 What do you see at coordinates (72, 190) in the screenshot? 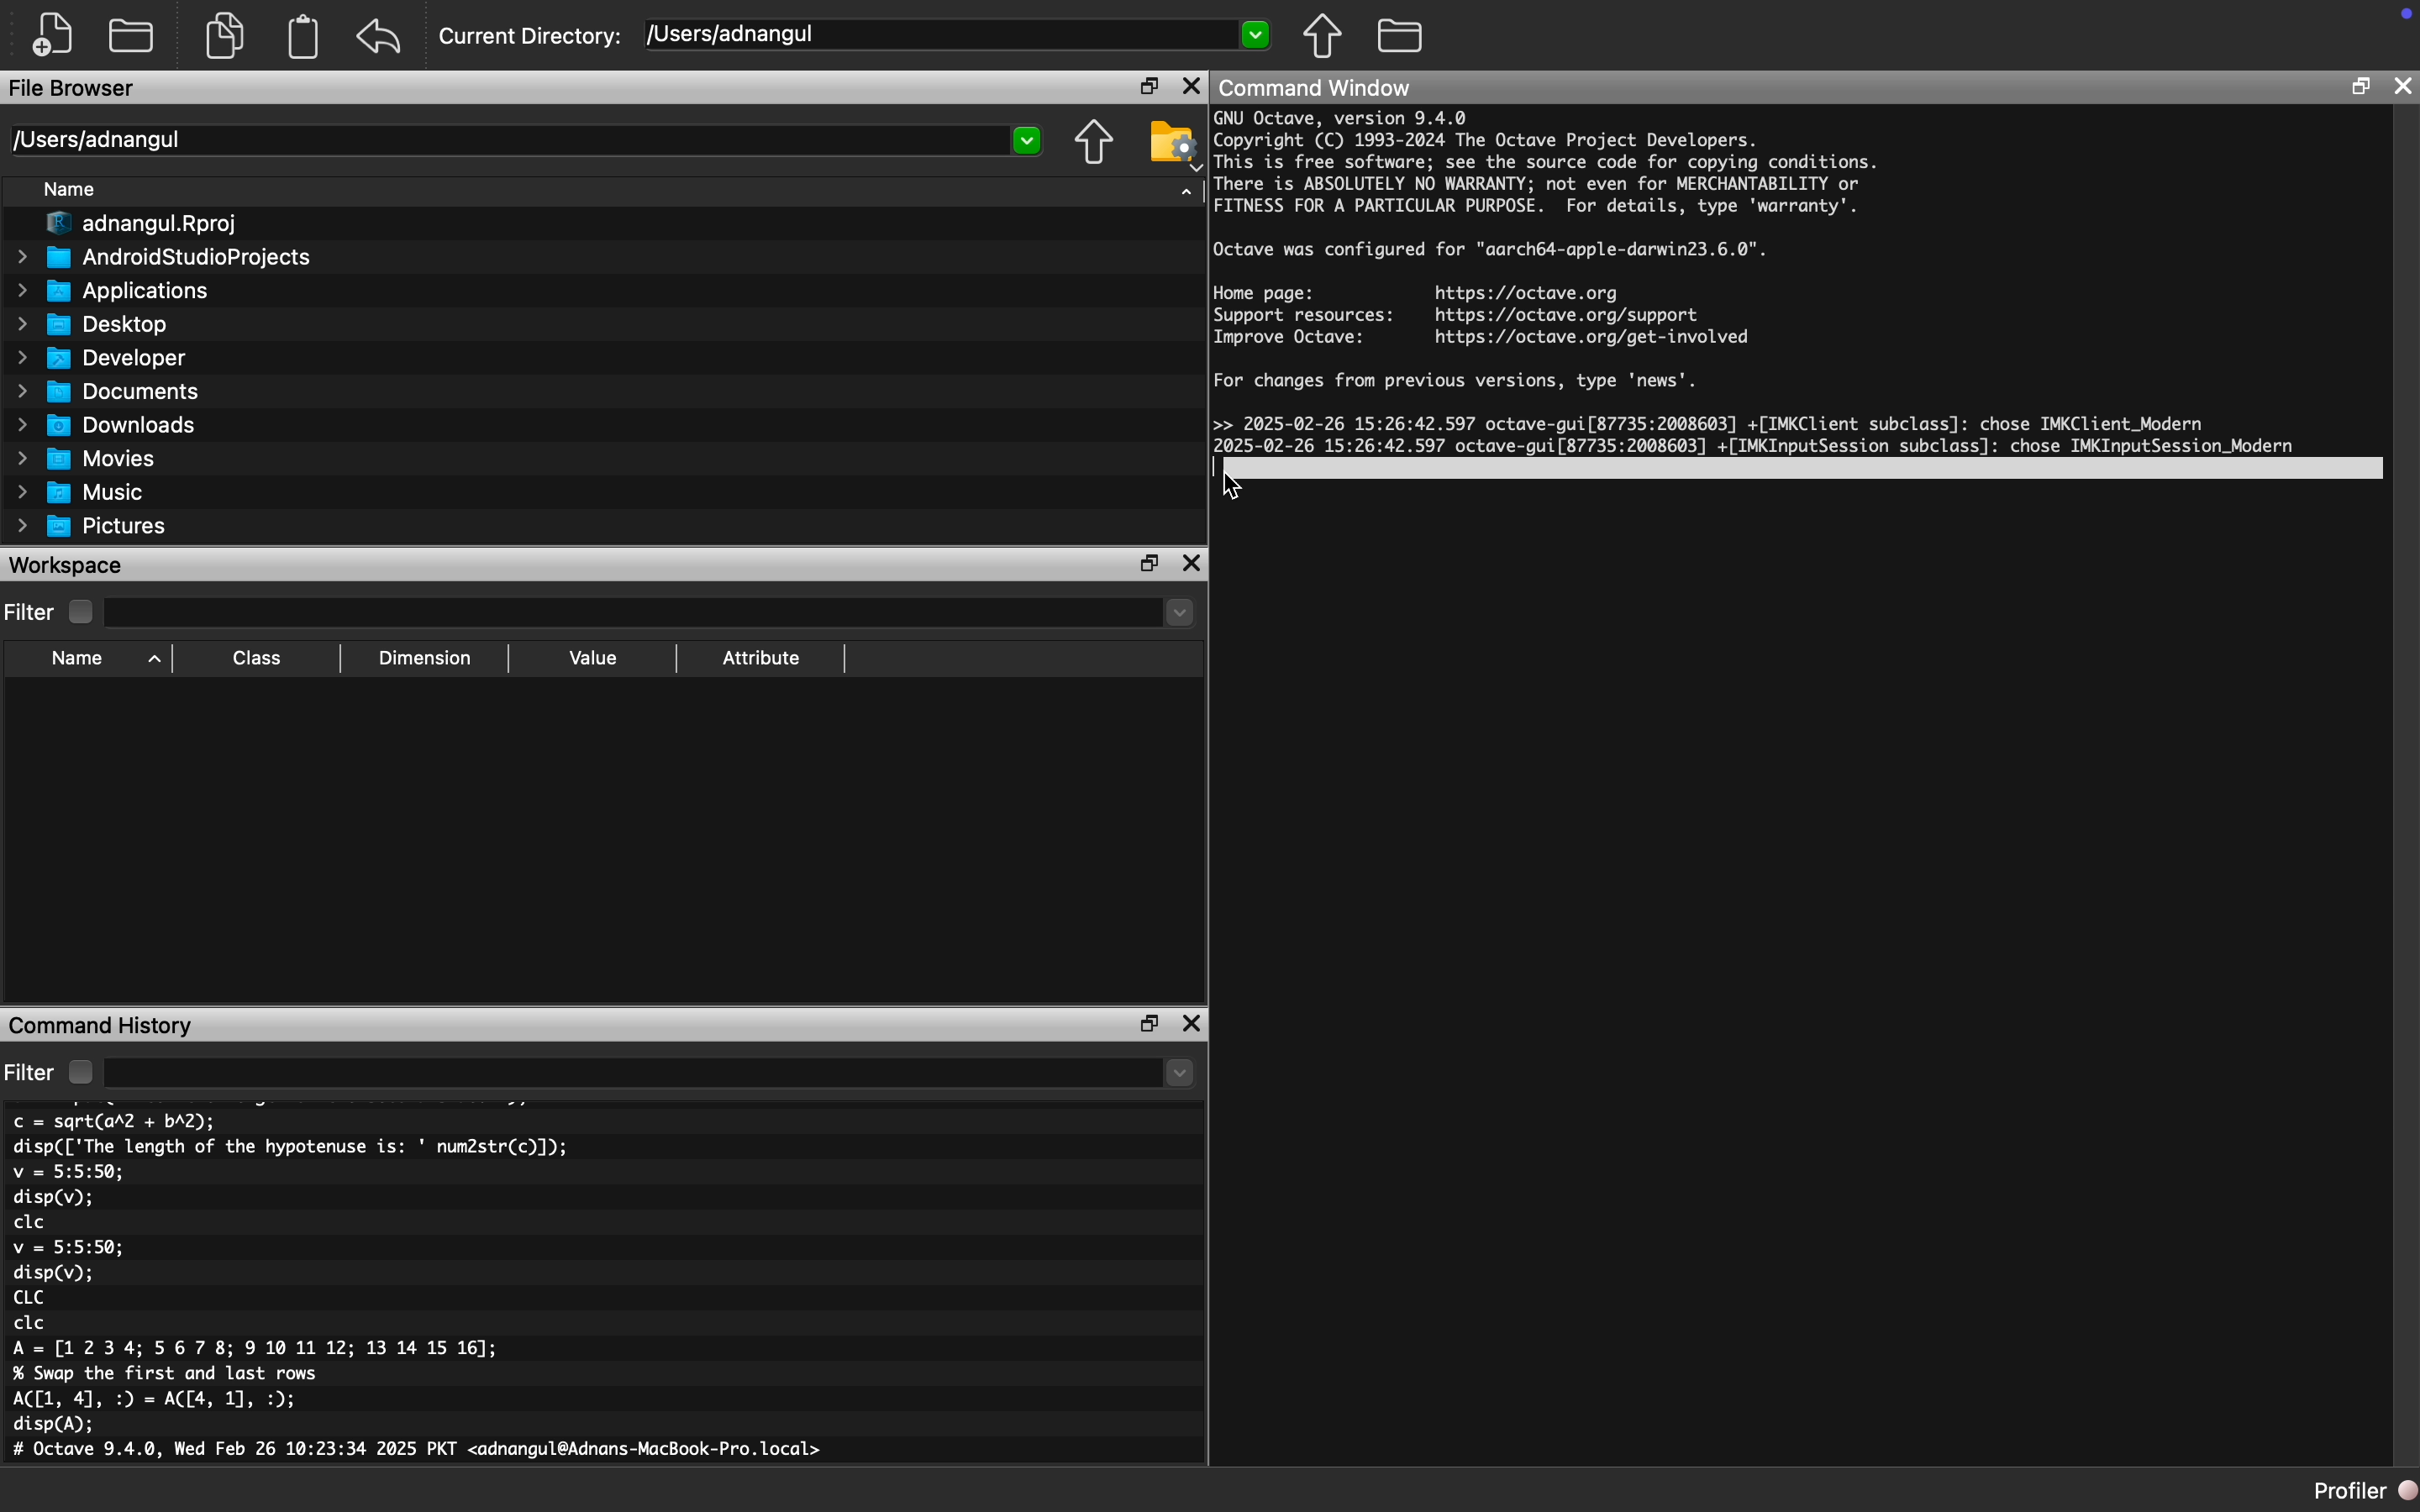
I see `Name` at bounding box center [72, 190].